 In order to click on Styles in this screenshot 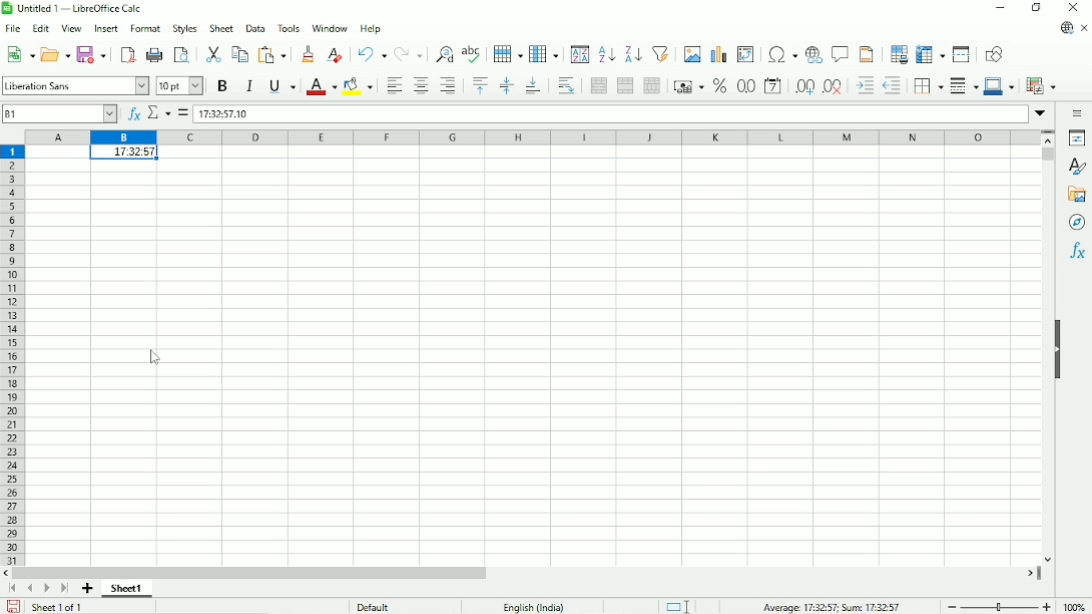, I will do `click(185, 28)`.